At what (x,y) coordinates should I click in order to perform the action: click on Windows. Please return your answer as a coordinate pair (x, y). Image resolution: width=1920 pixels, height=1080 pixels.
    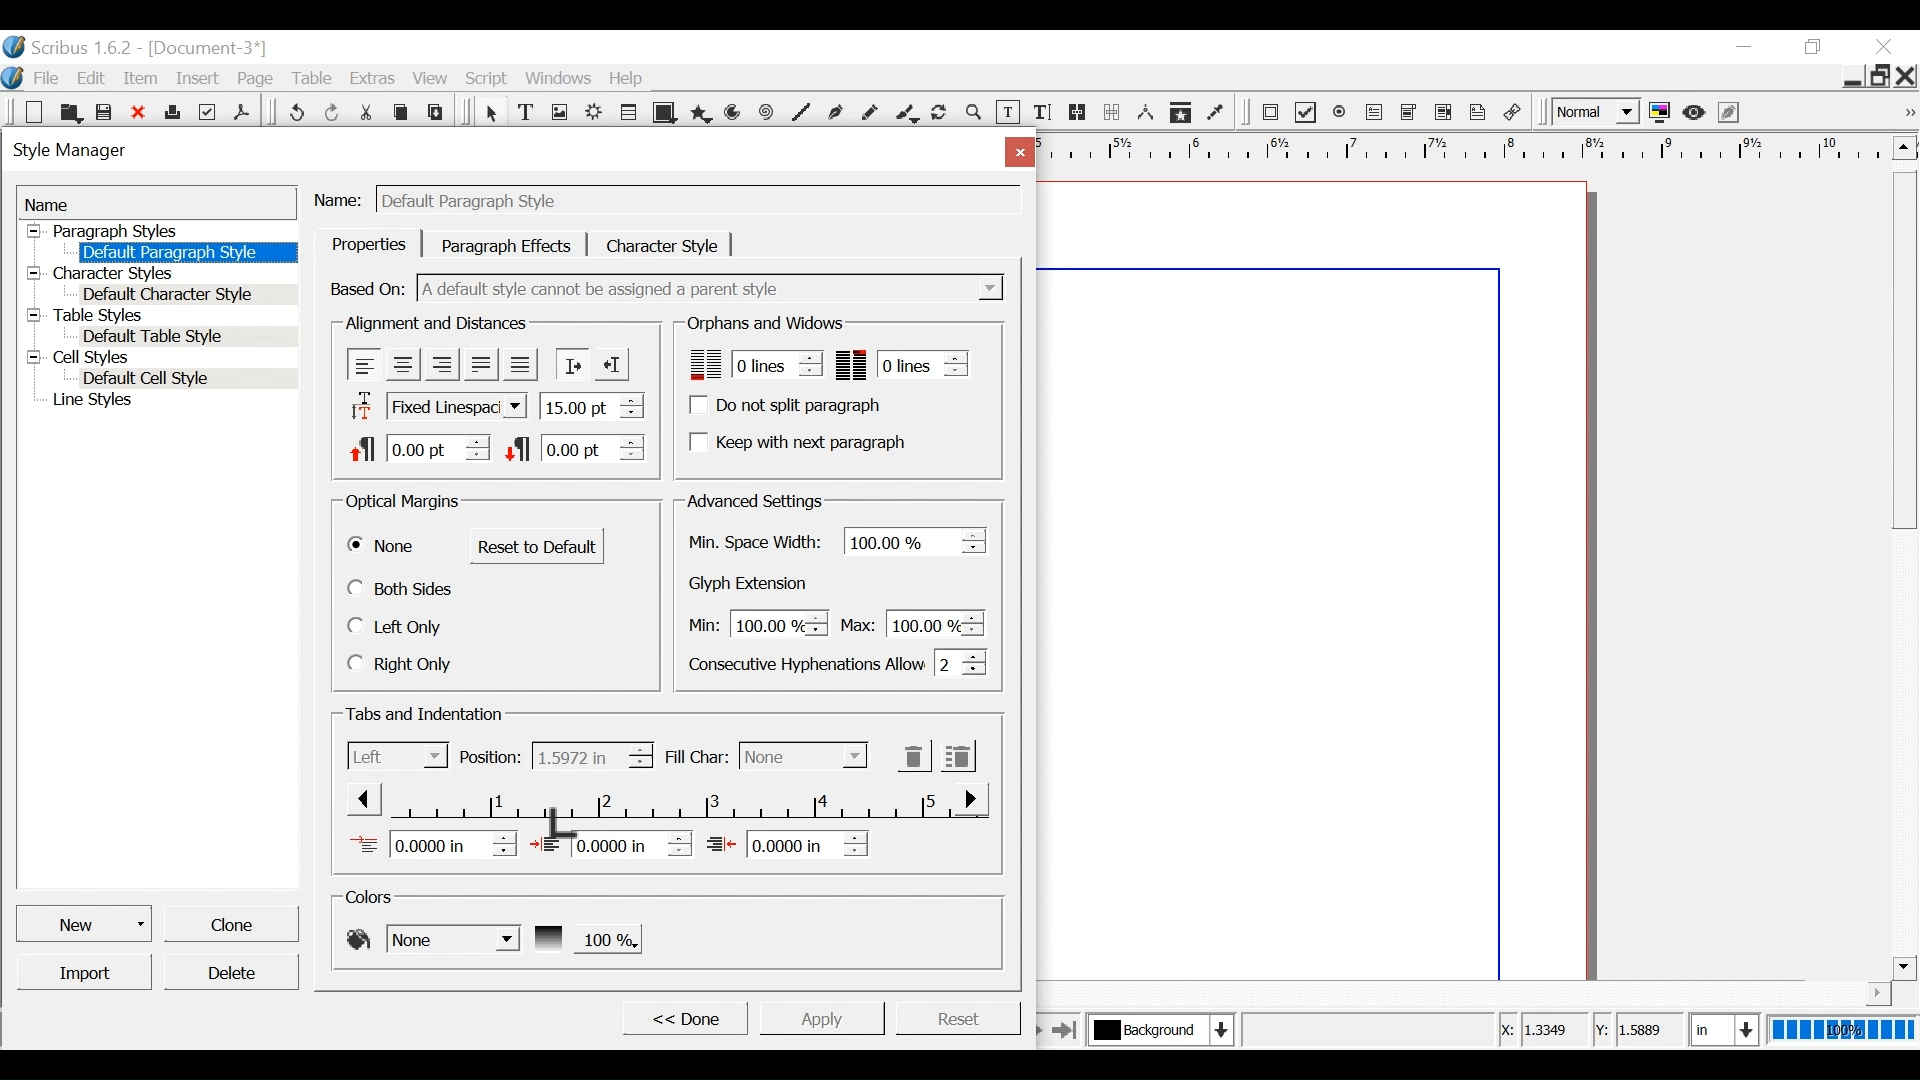
    Looking at the image, I should click on (560, 78).